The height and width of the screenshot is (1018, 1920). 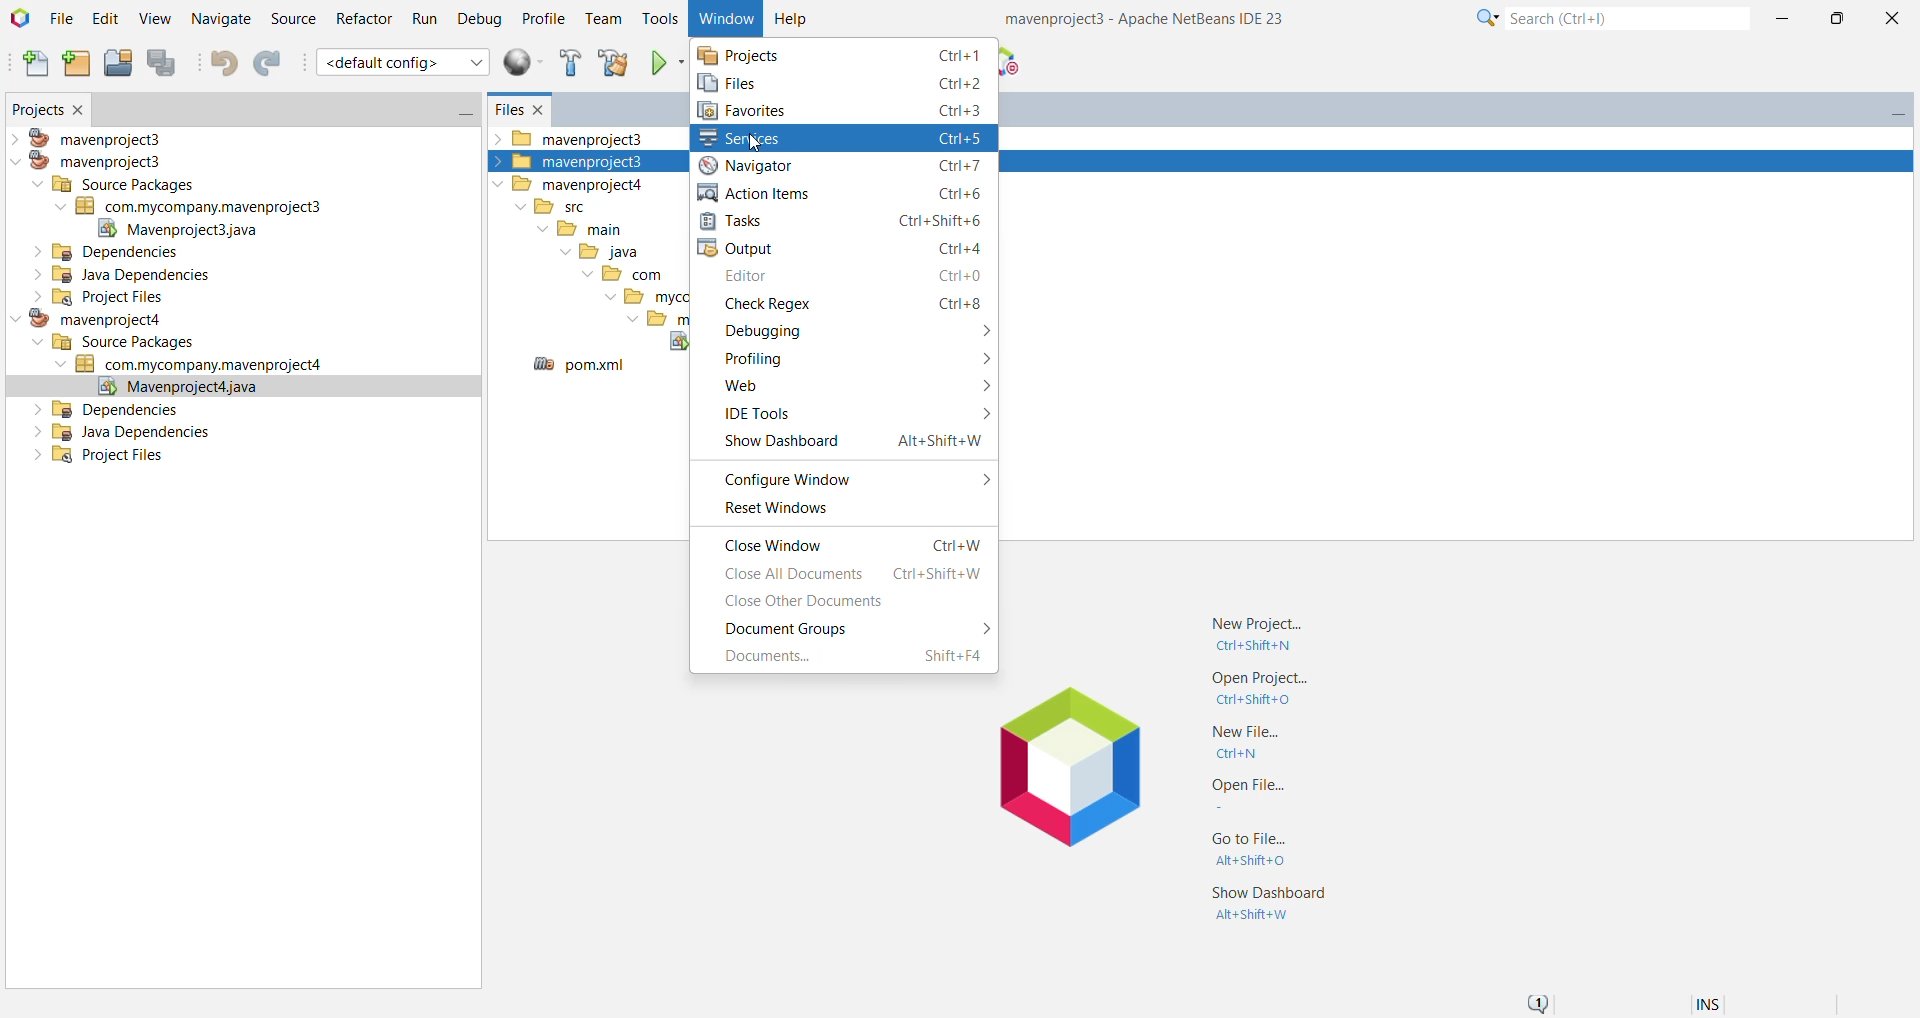 What do you see at coordinates (1784, 20) in the screenshot?
I see `Minimize` at bounding box center [1784, 20].